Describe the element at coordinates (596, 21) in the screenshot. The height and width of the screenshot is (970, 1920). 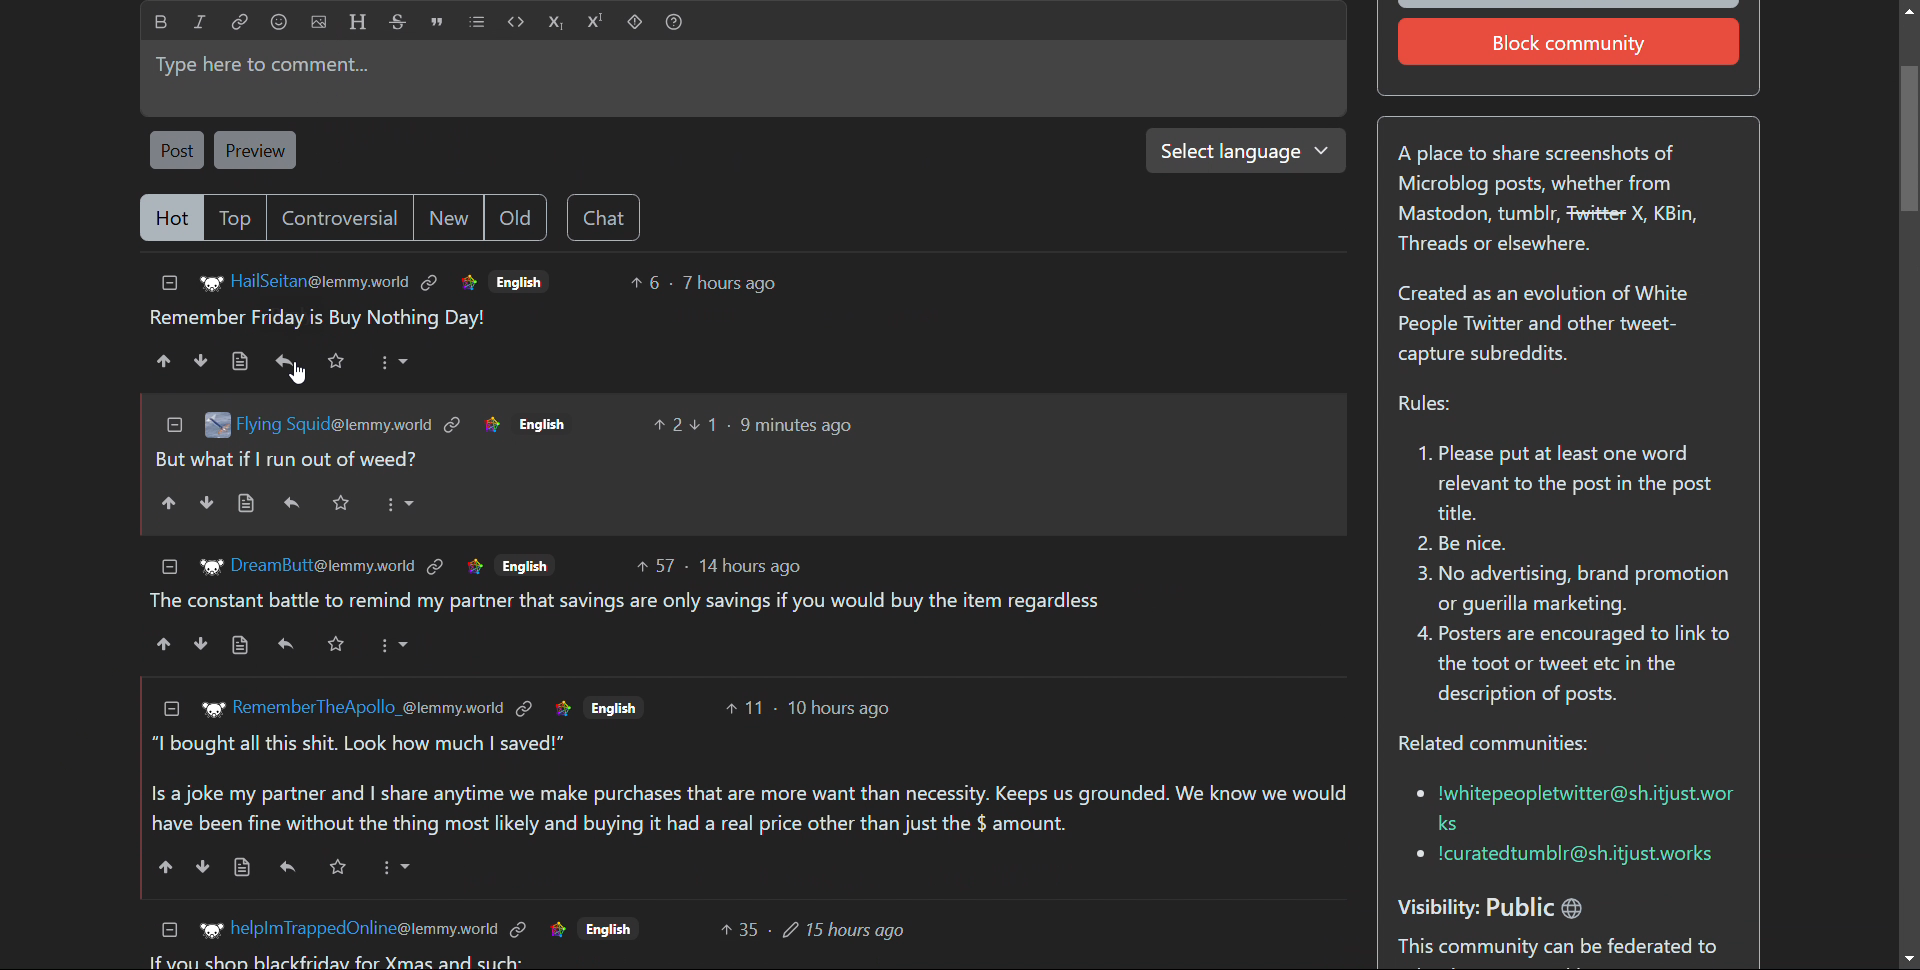
I see `superscript` at that location.